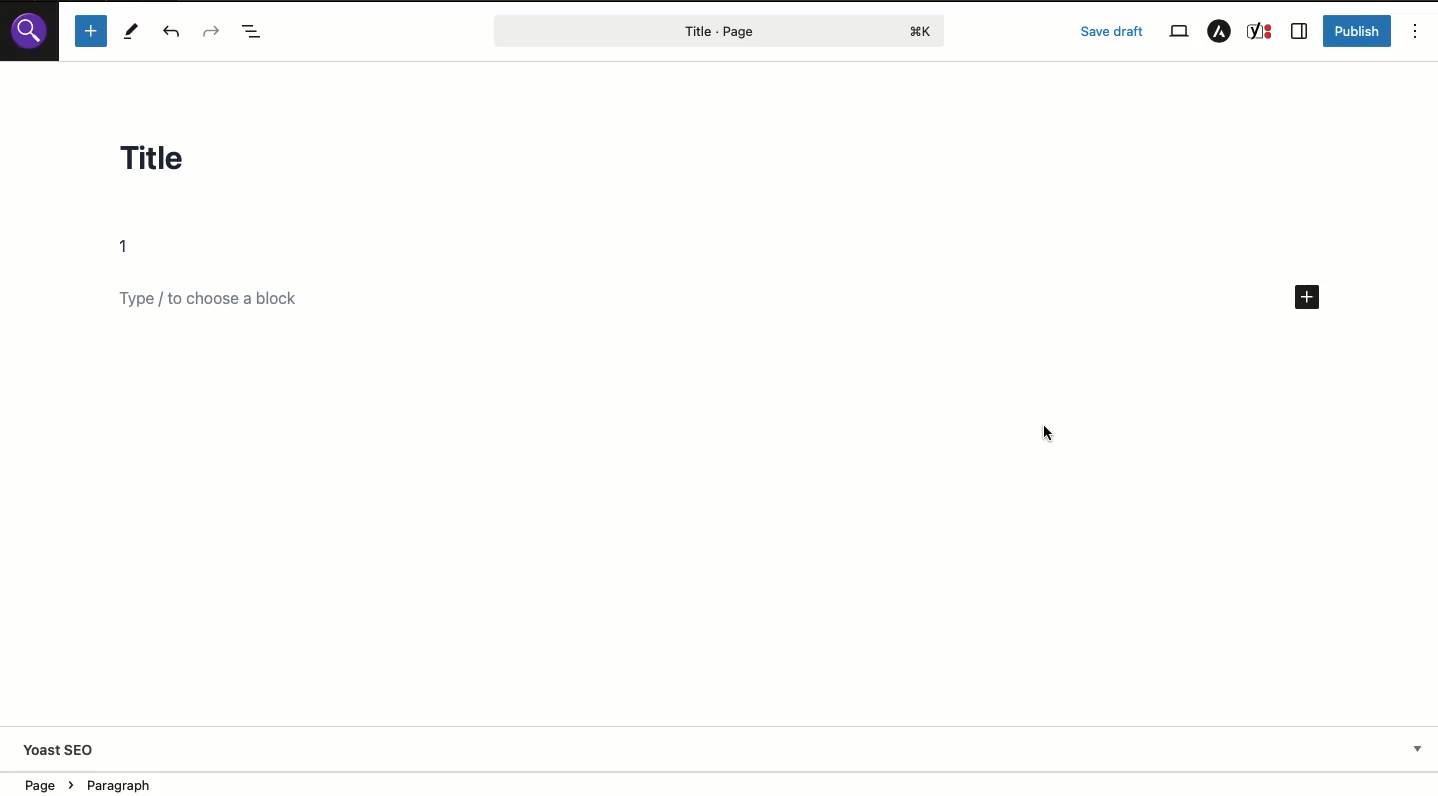  Describe the element at coordinates (1219, 32) in the screenshot. I see `Astar` at that location.